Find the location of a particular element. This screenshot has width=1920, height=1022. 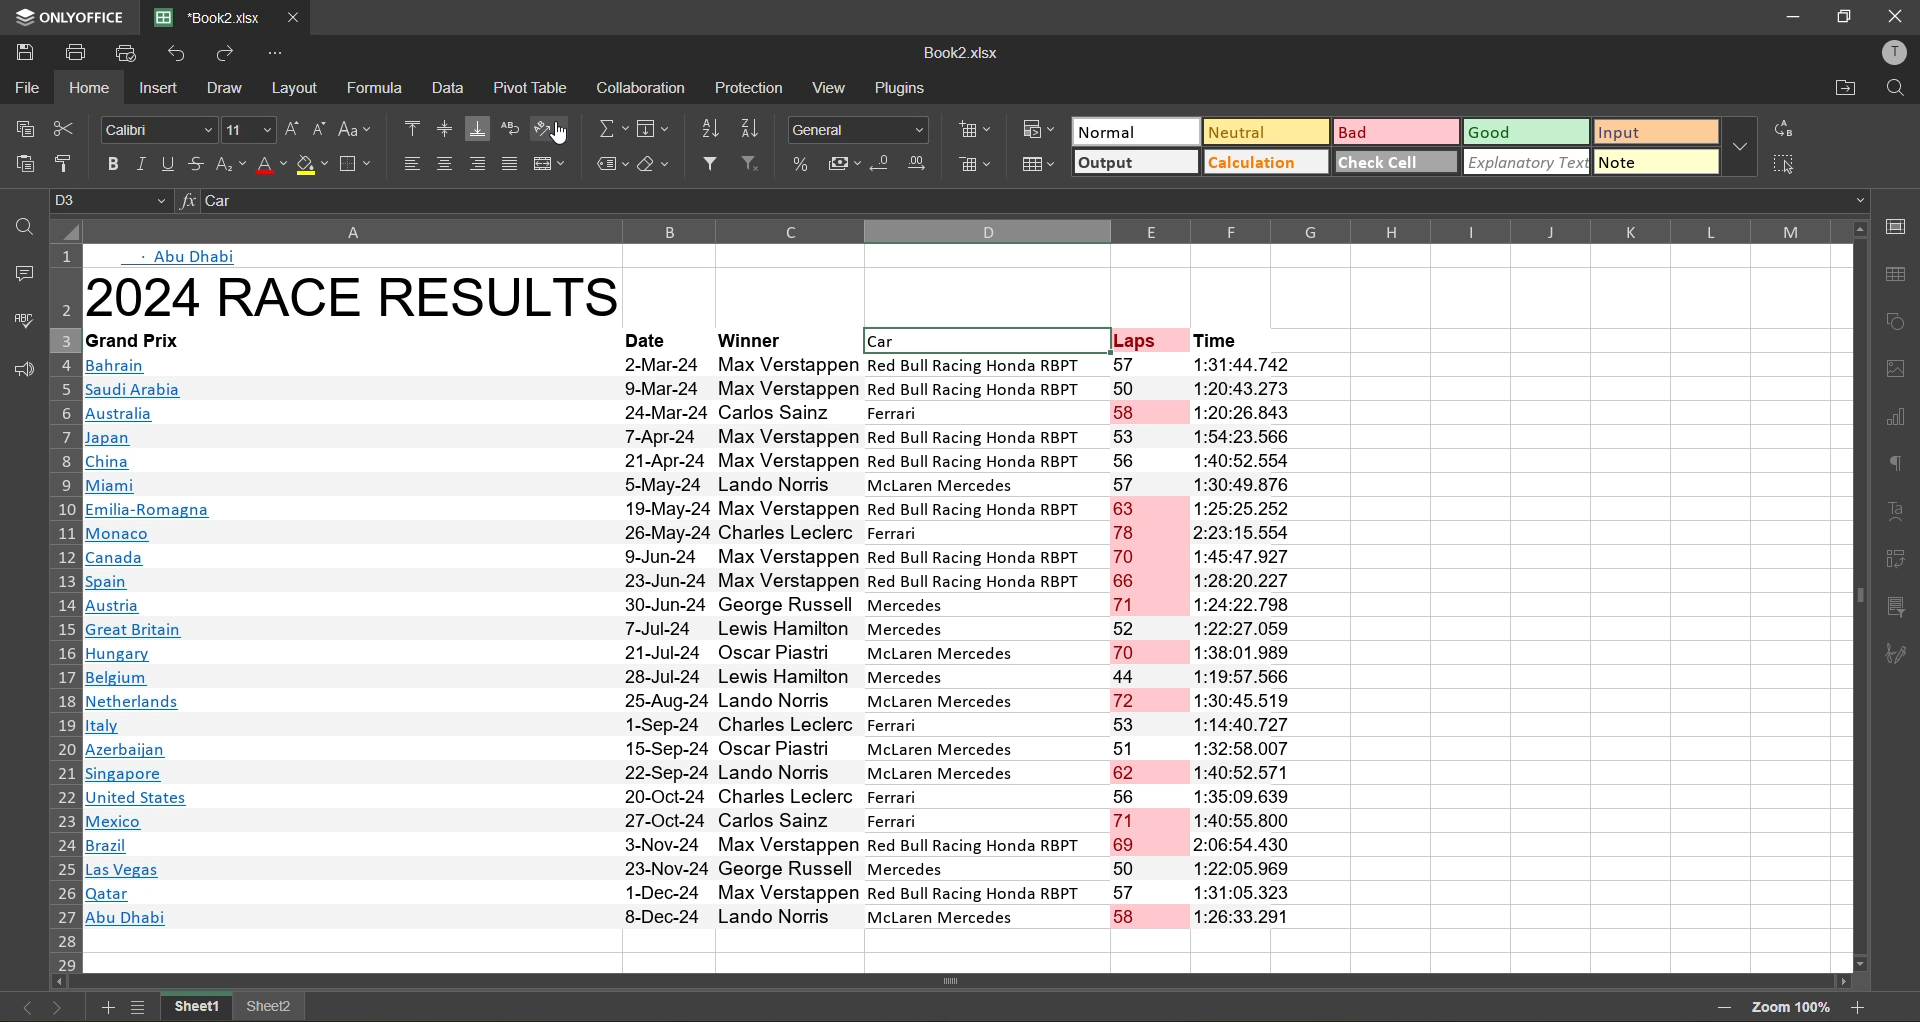

shapes is located at coordinates (1902, 320).